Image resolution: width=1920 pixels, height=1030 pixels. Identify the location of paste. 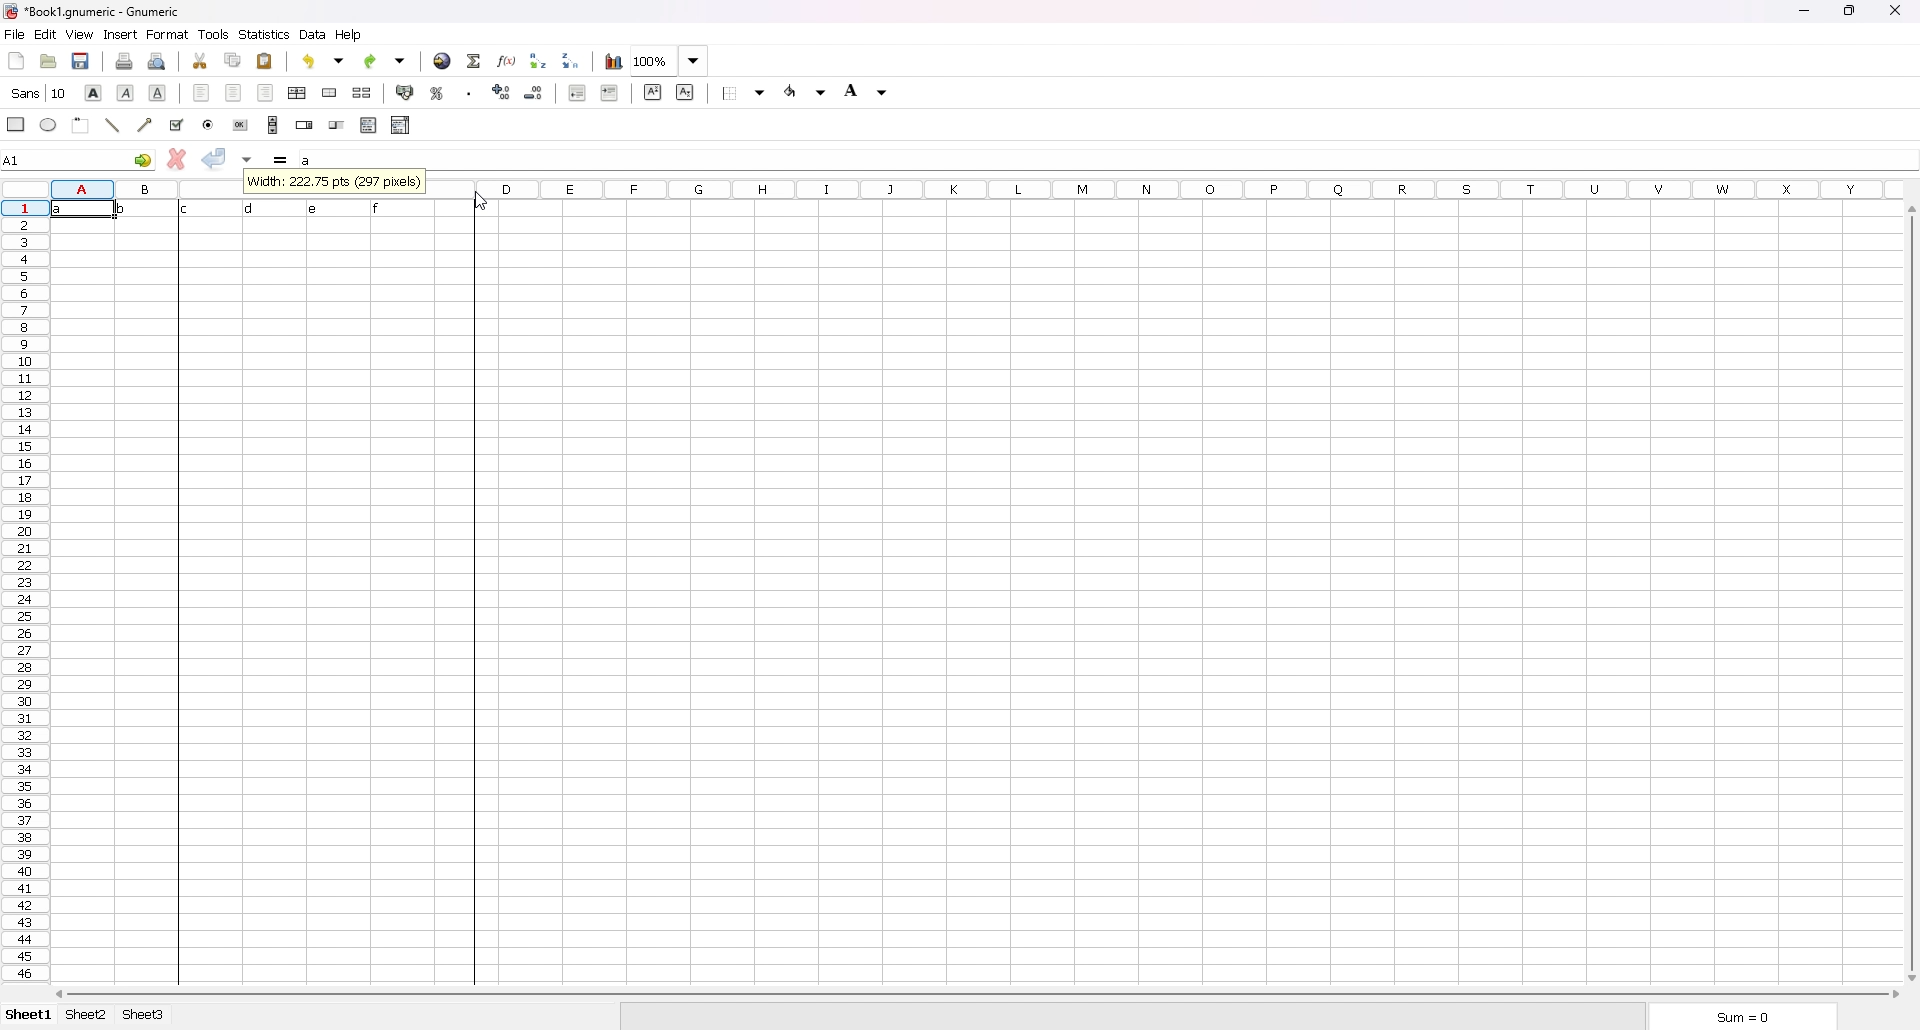
(266, 60).